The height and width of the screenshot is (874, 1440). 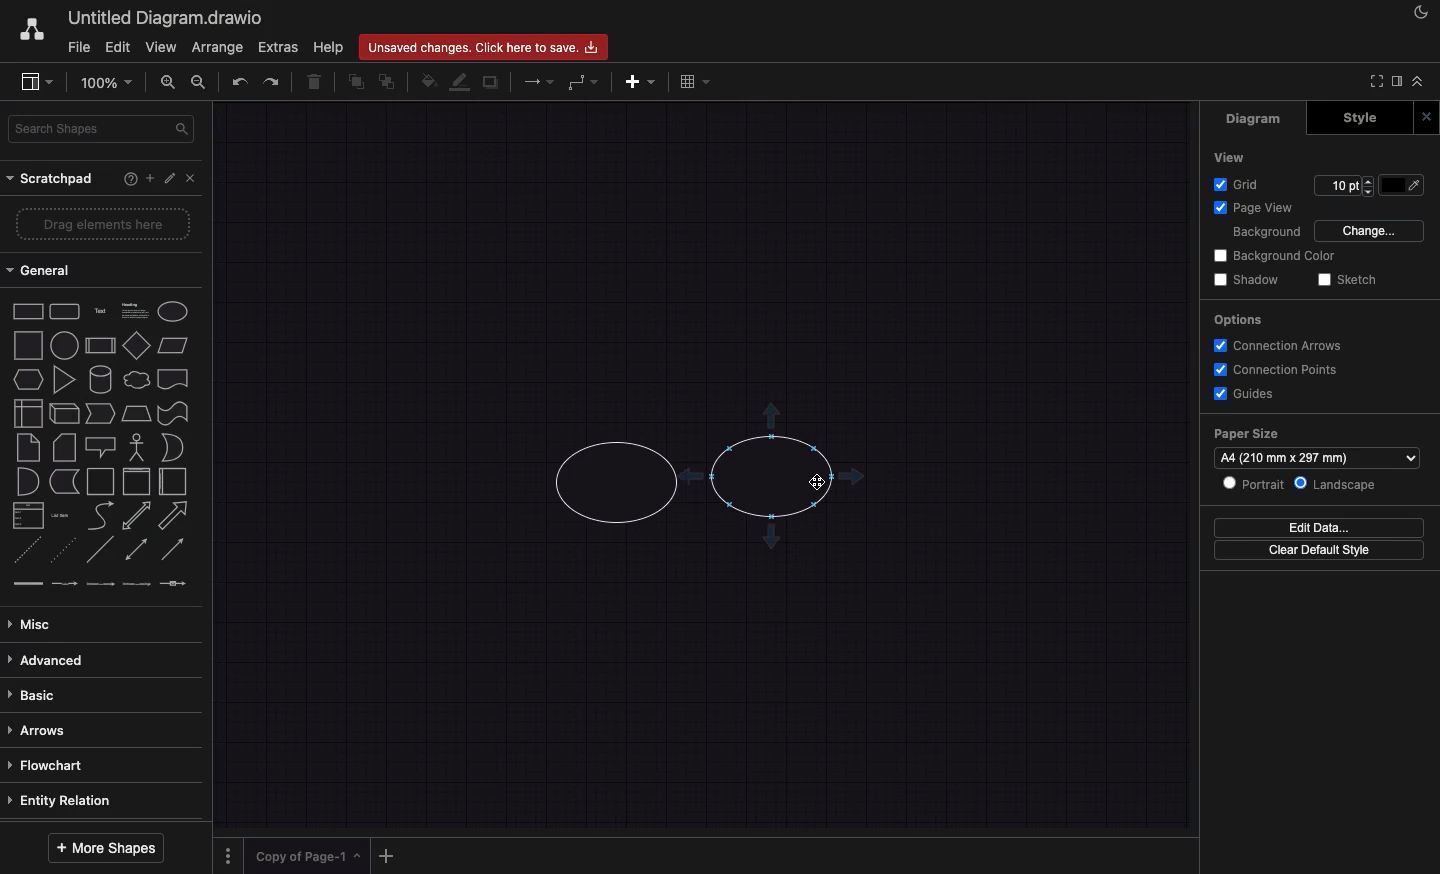 I want to click on options, so click(x=227, y=856).